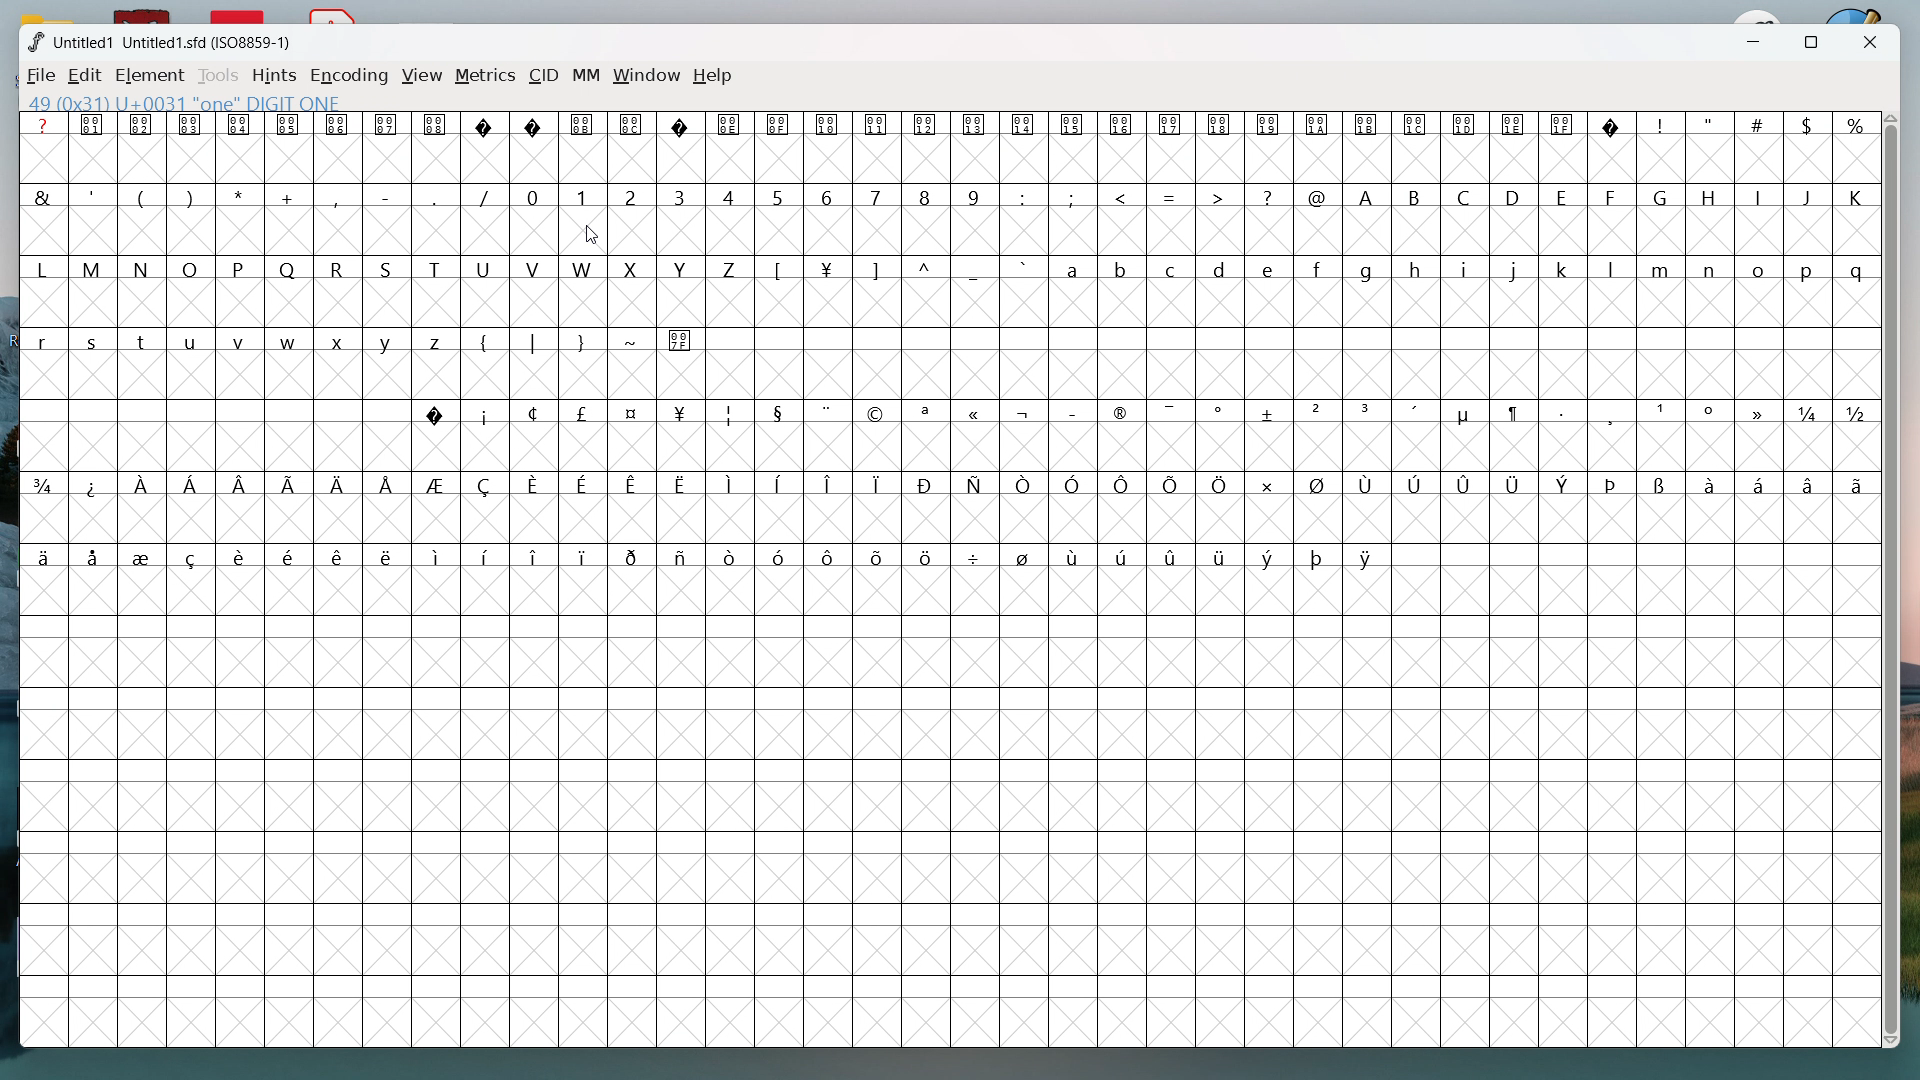 This screenshot has width=1920, height=1080. I want to click on symbol, so click(1221, 410).